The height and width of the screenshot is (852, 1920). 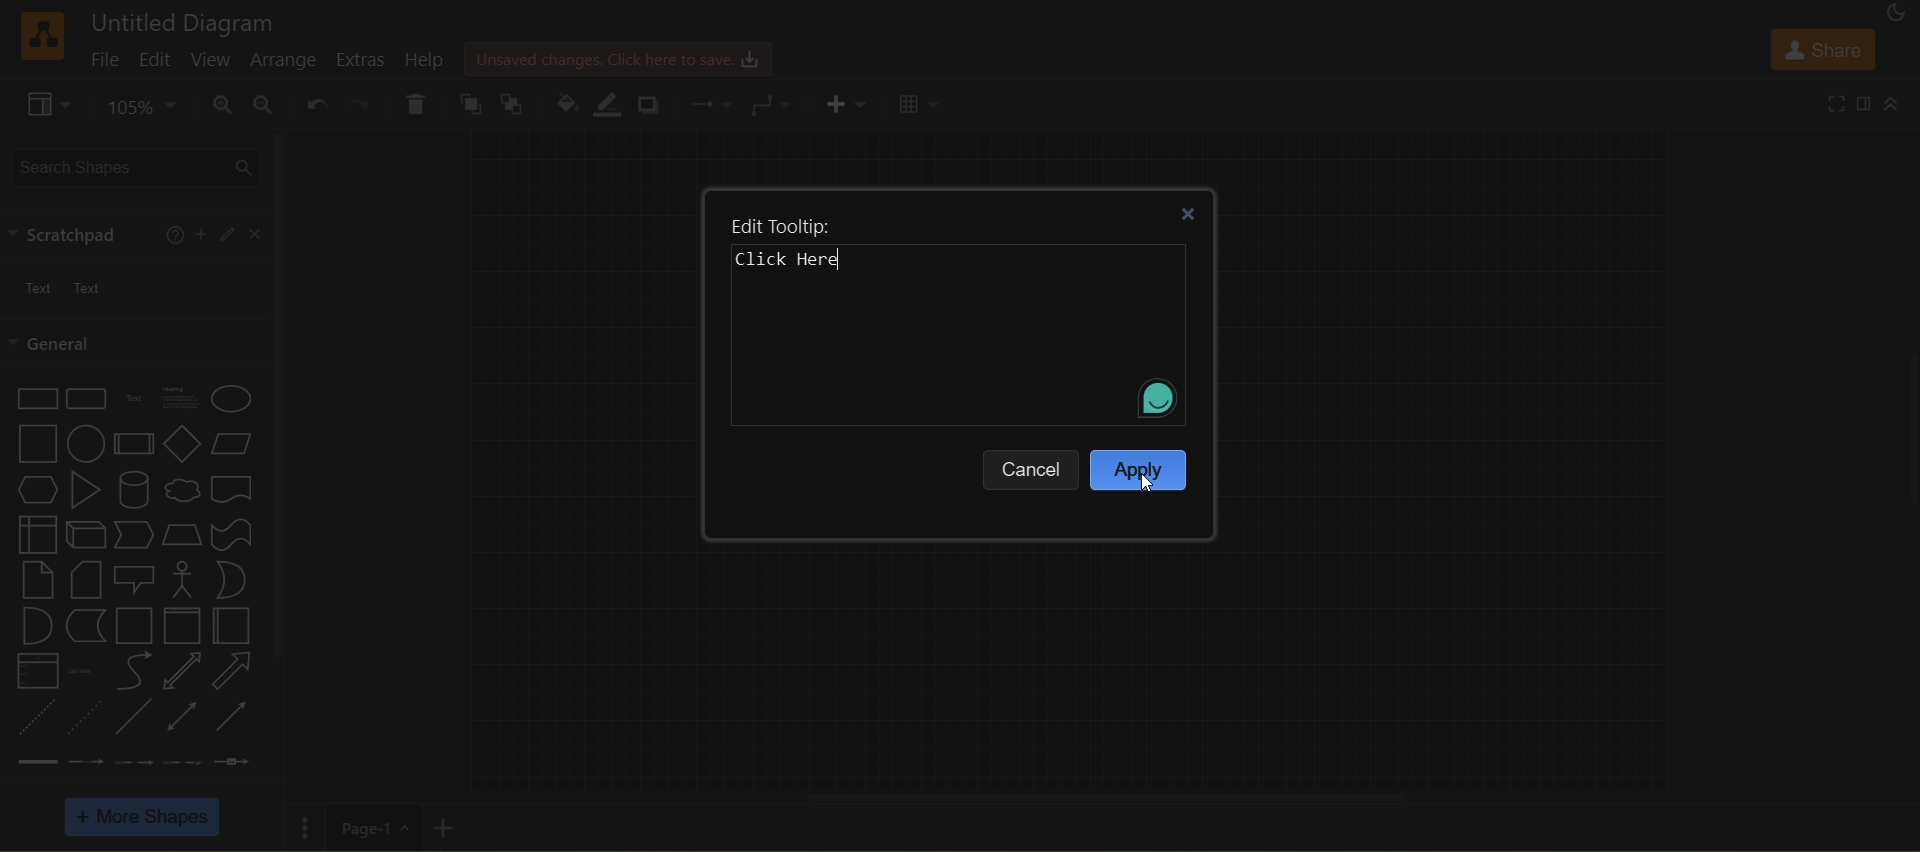 I want to click on help, so click(x=423, y=60).